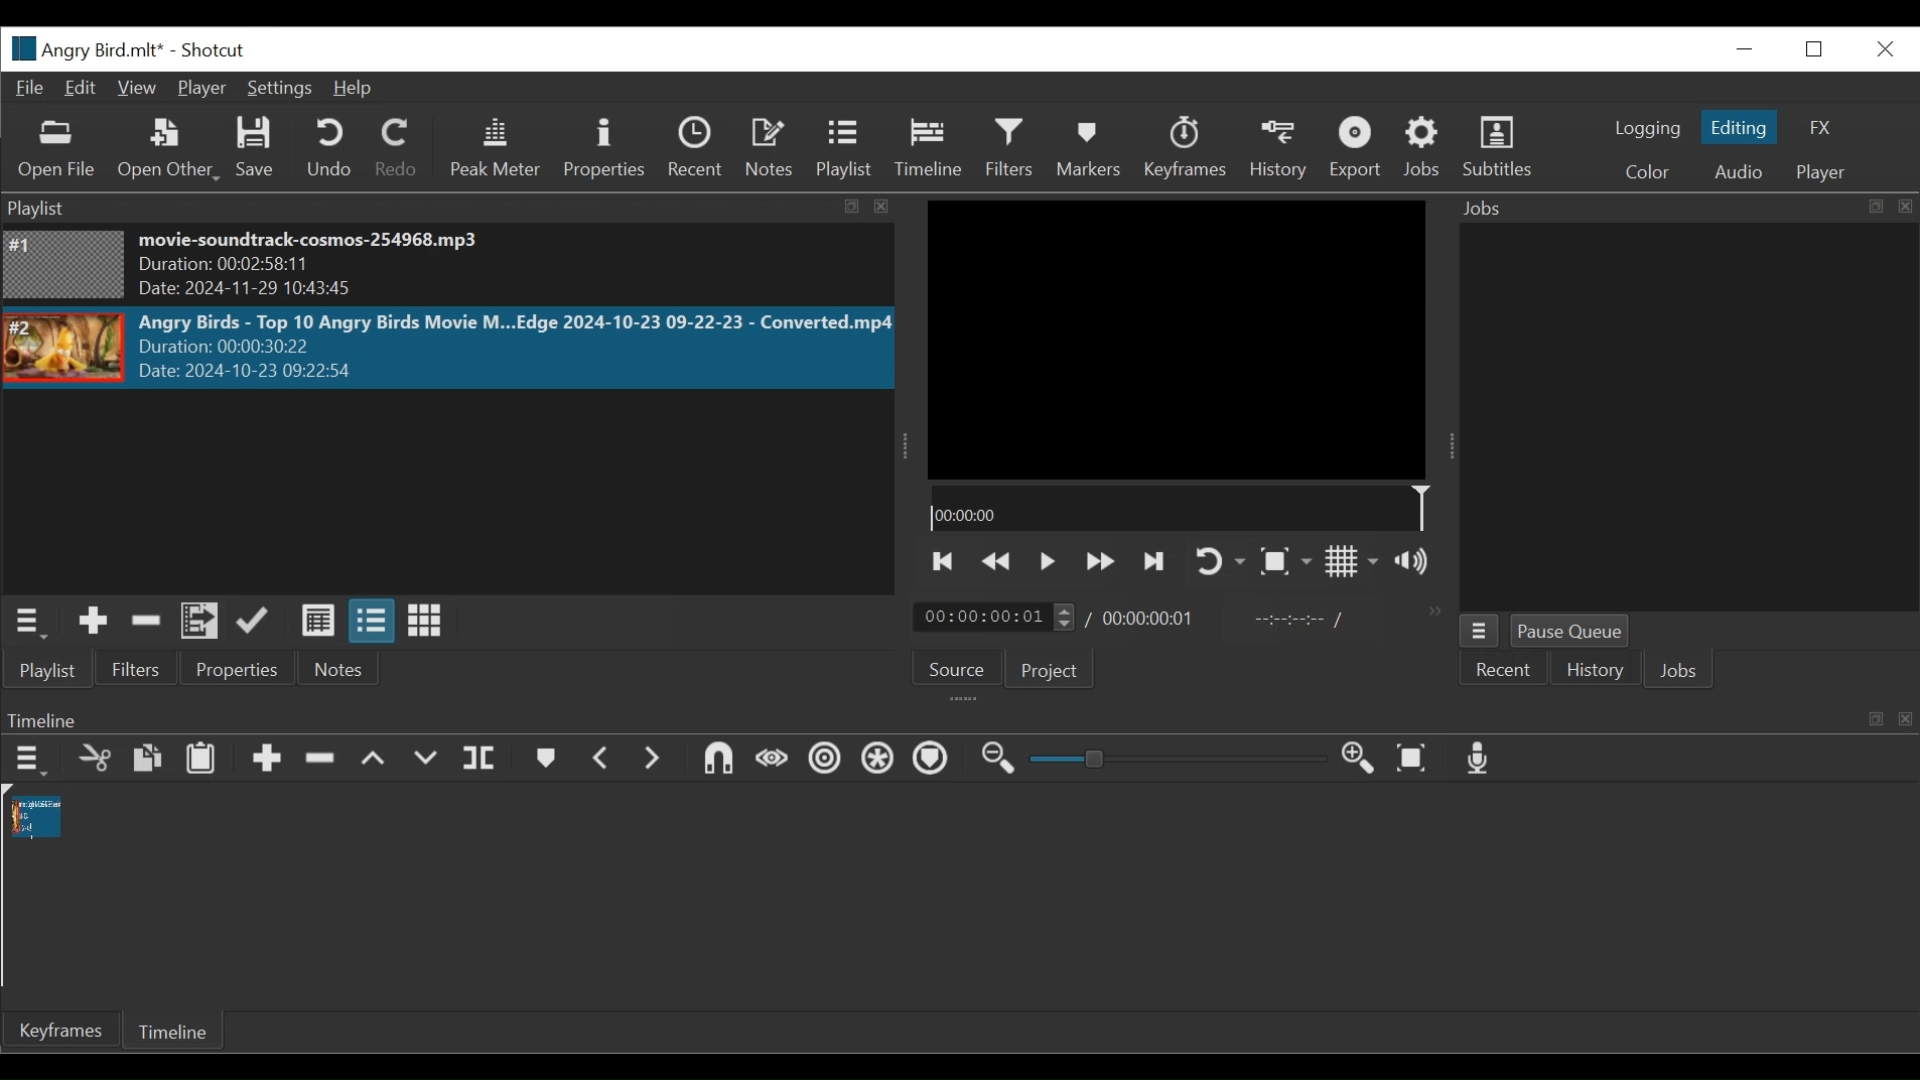 The height and width of the screenshot is (1080, 1920). What do you see at coordinates (604, 147) in the screenshot?
I see `Properties` at bounding box center [604, 147].